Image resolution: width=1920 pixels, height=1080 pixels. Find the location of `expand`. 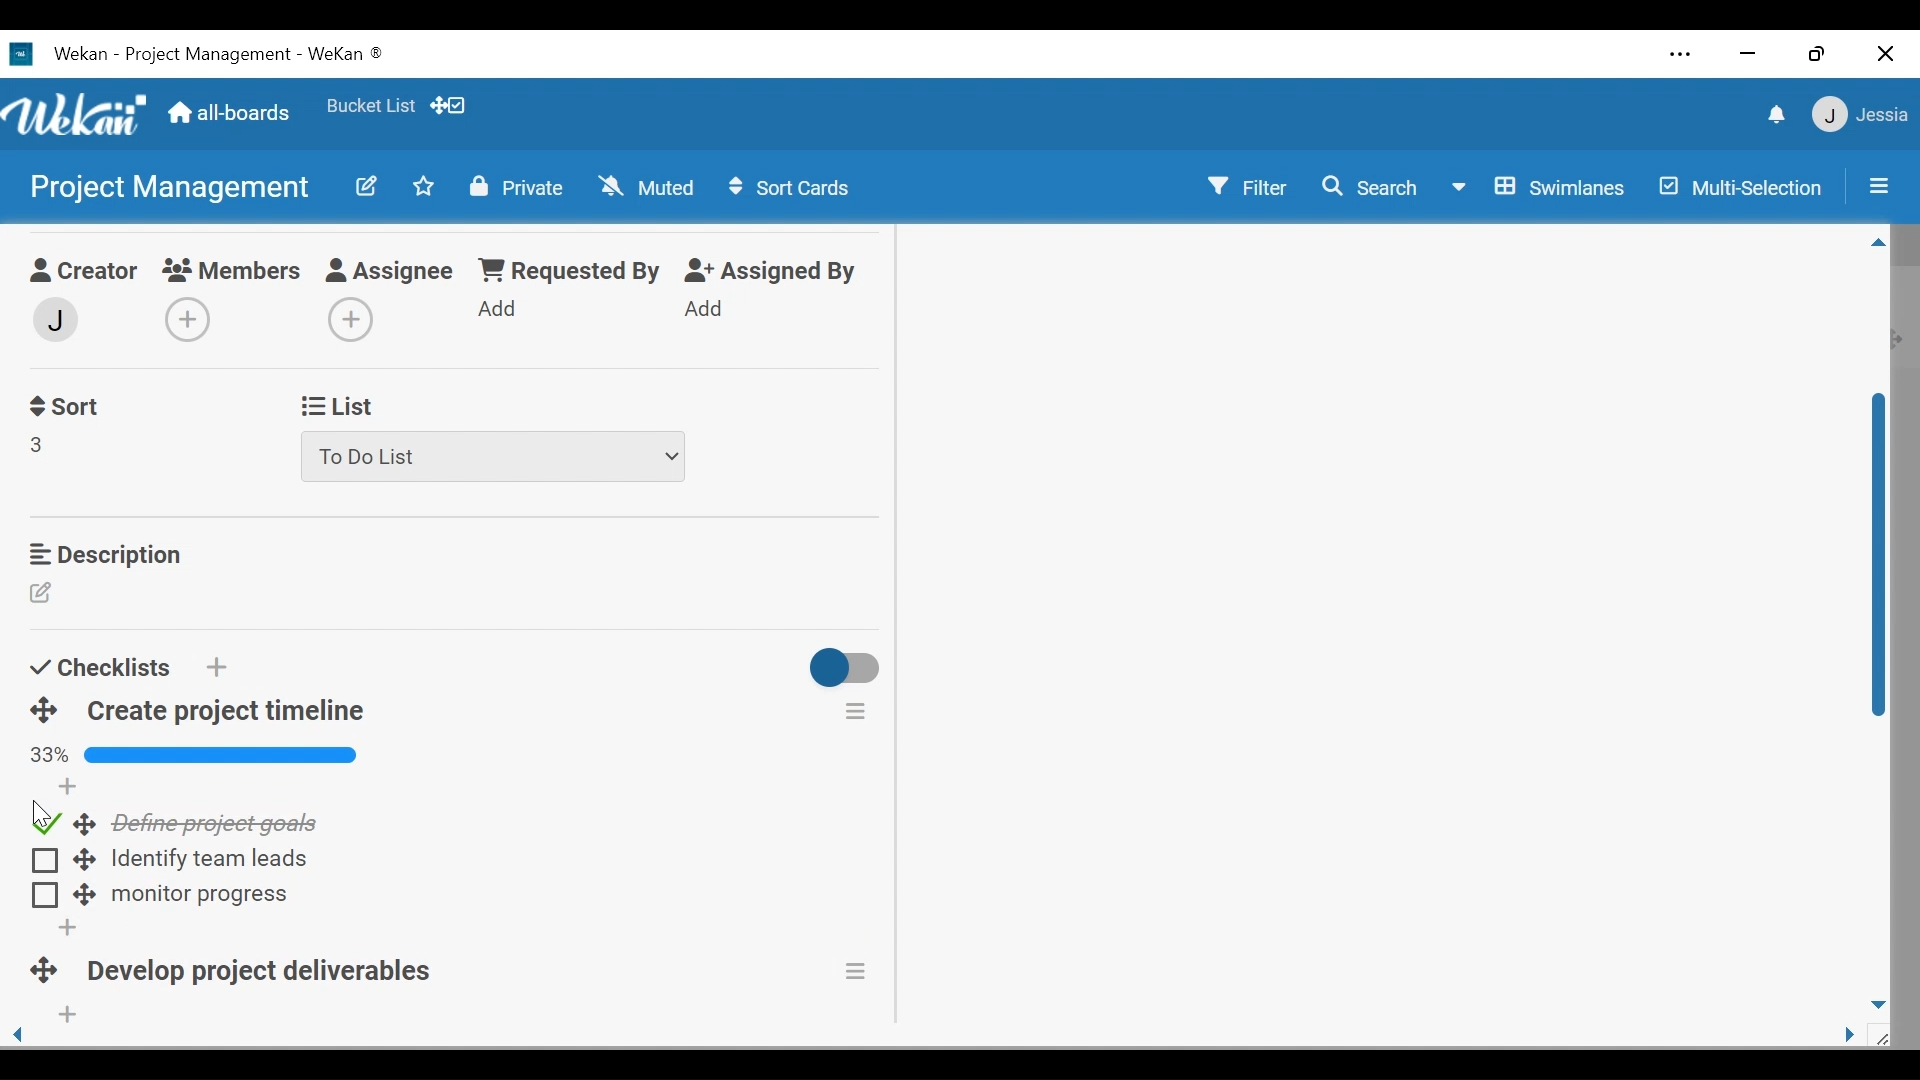

expand is located at coordinates (92, 895).